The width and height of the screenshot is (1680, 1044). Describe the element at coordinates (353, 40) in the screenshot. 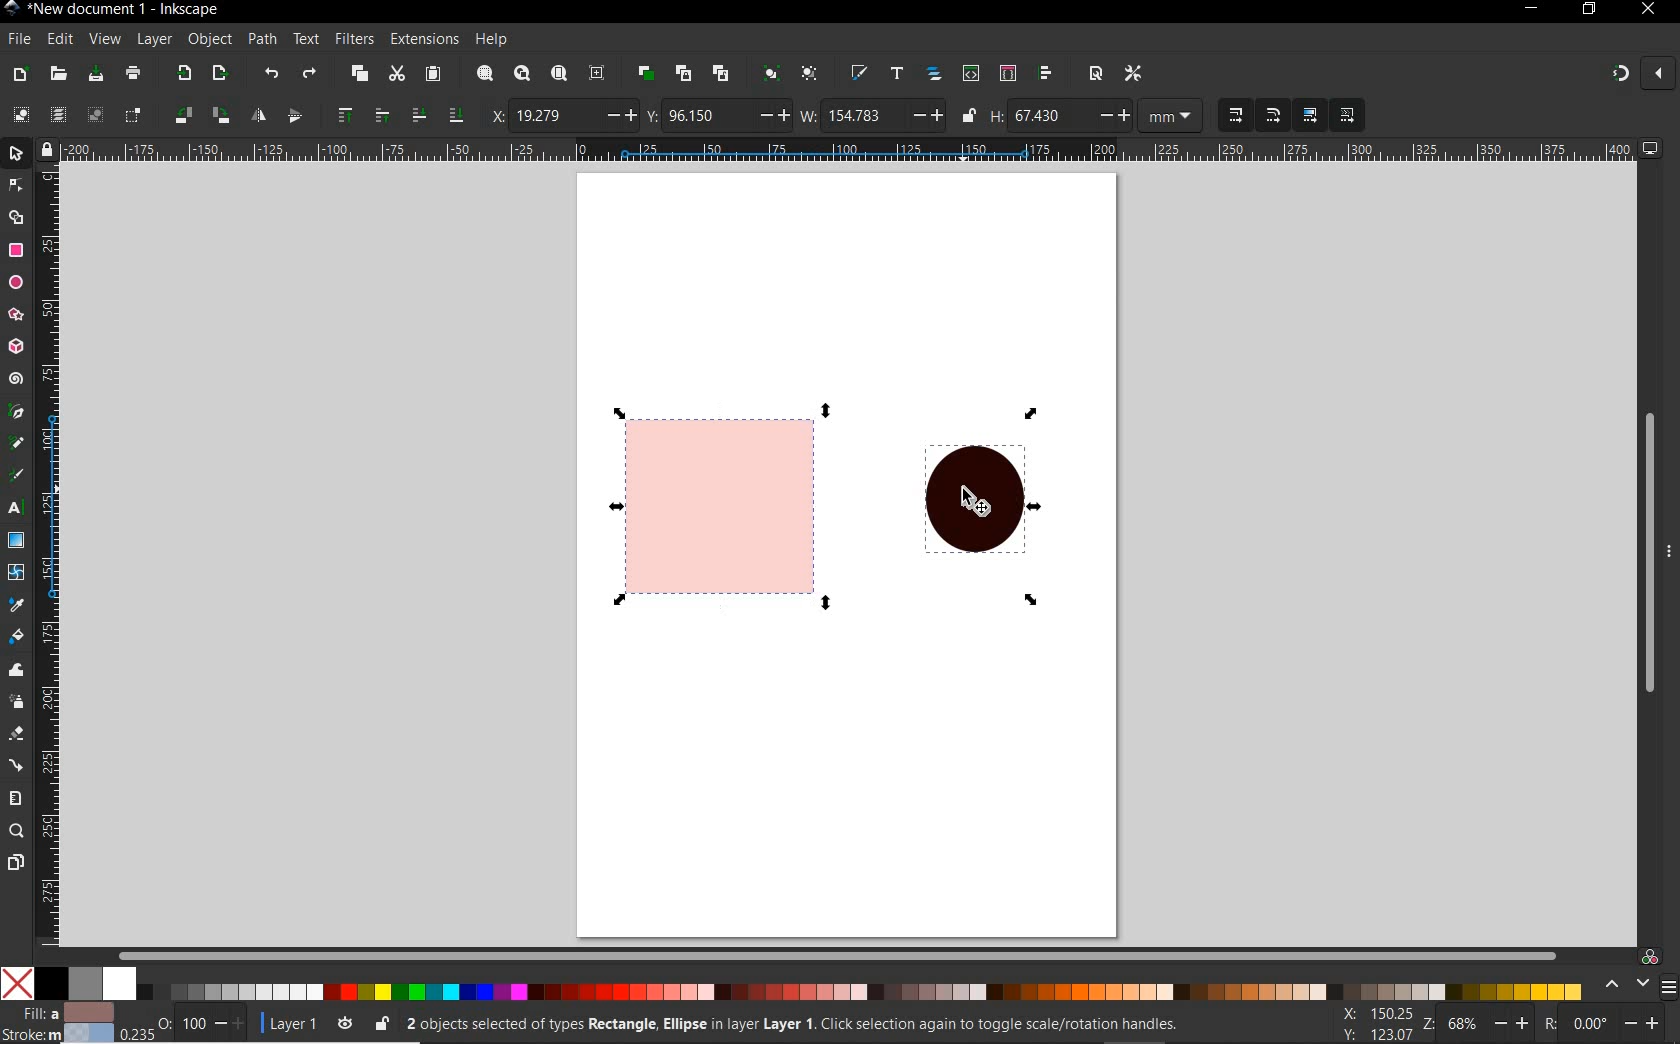

I see `filters` at that location.